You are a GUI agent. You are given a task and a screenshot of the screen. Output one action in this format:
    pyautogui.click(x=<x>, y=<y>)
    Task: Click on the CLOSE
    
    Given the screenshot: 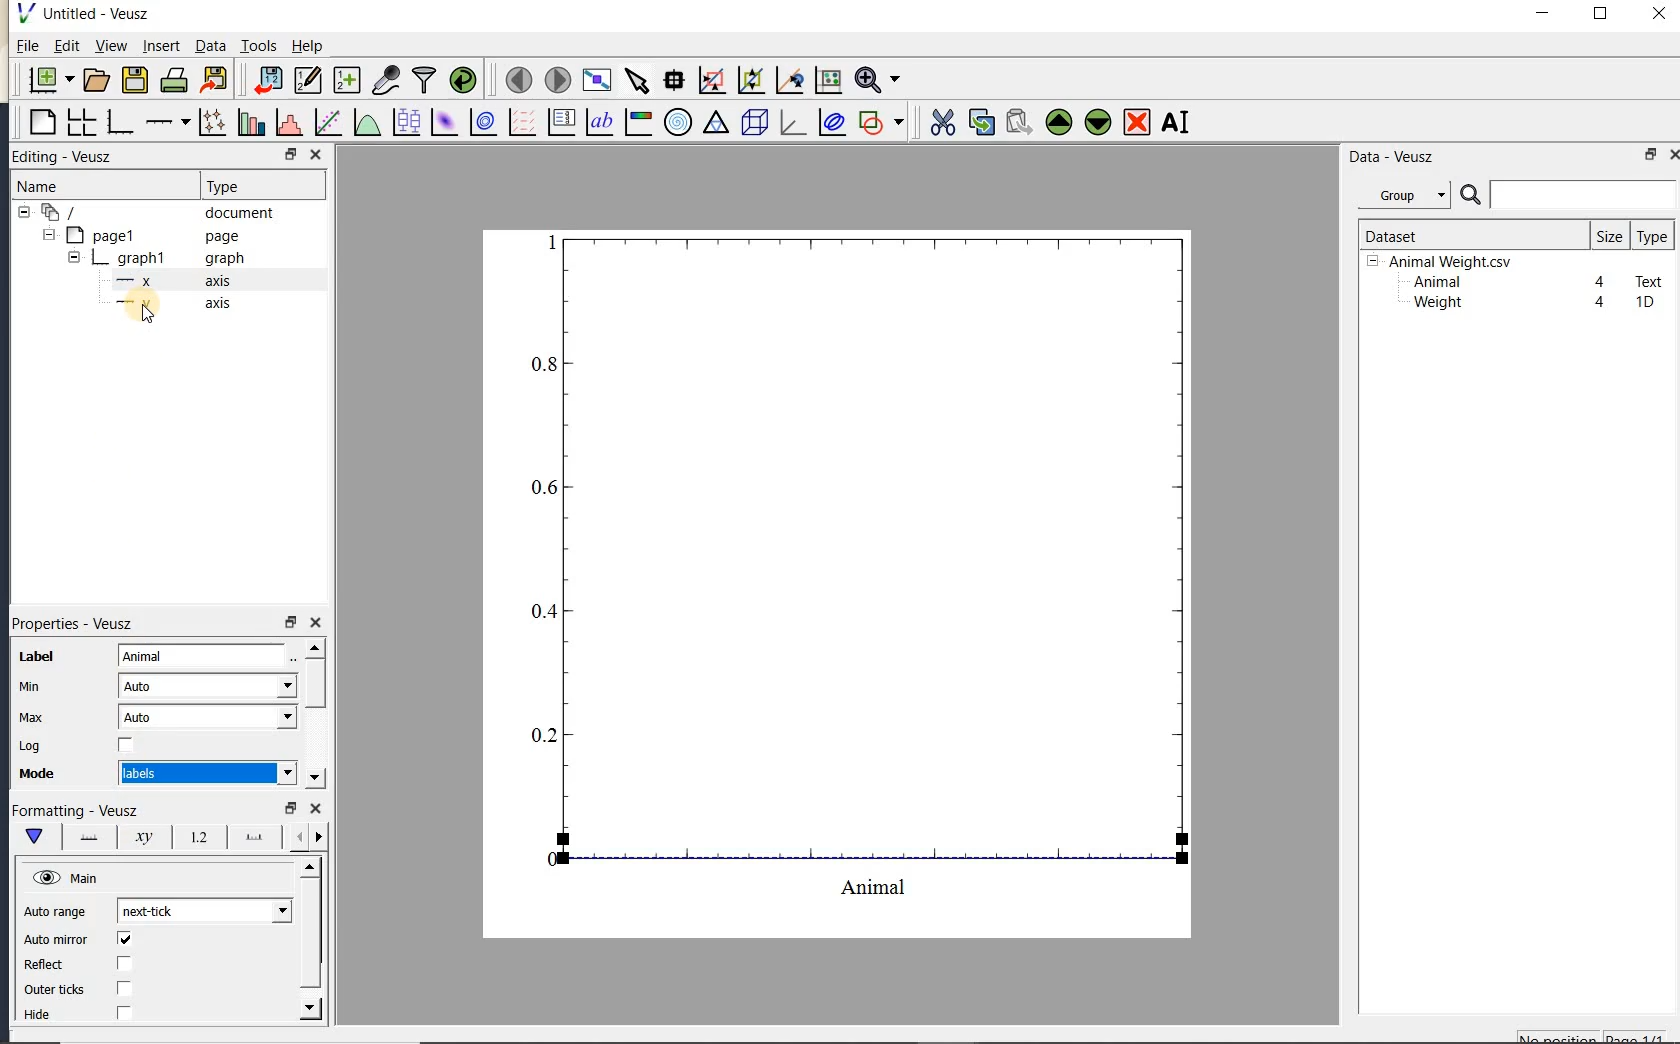 What is the action you would take?
    pyautogui.click(x=315, y=154)
    